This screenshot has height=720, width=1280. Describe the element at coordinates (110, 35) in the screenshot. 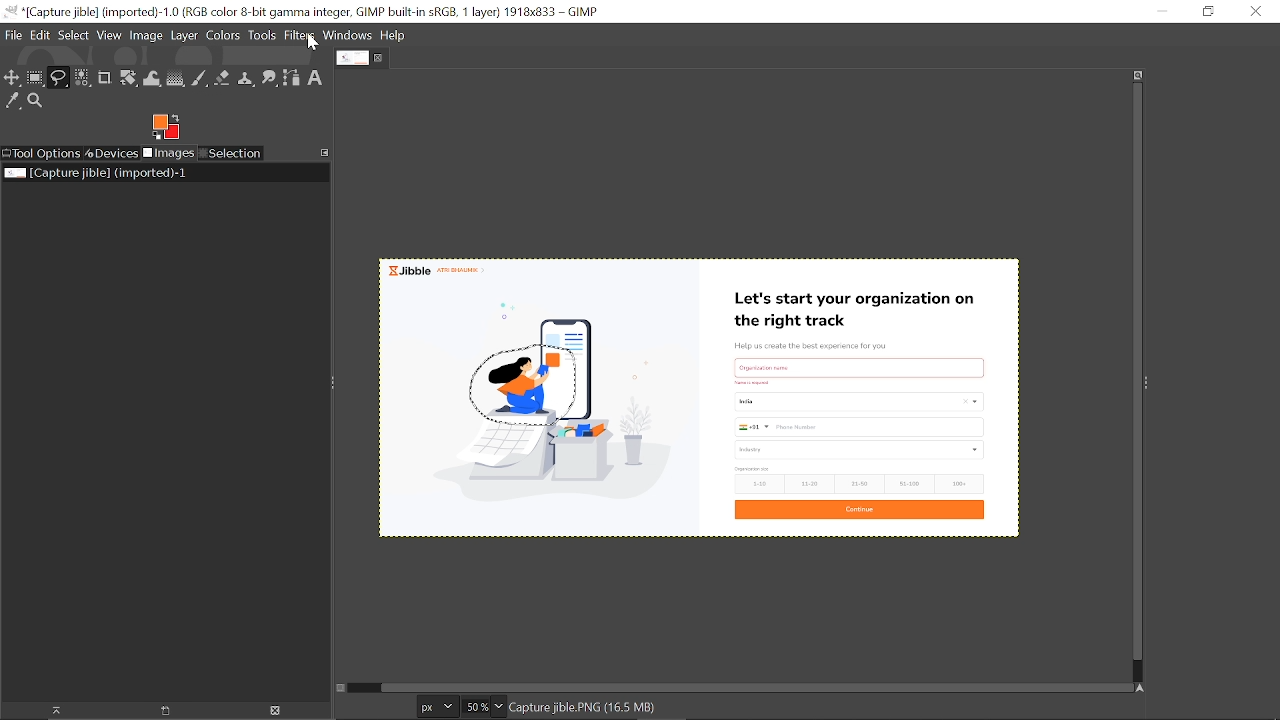

I see `View` at that location.